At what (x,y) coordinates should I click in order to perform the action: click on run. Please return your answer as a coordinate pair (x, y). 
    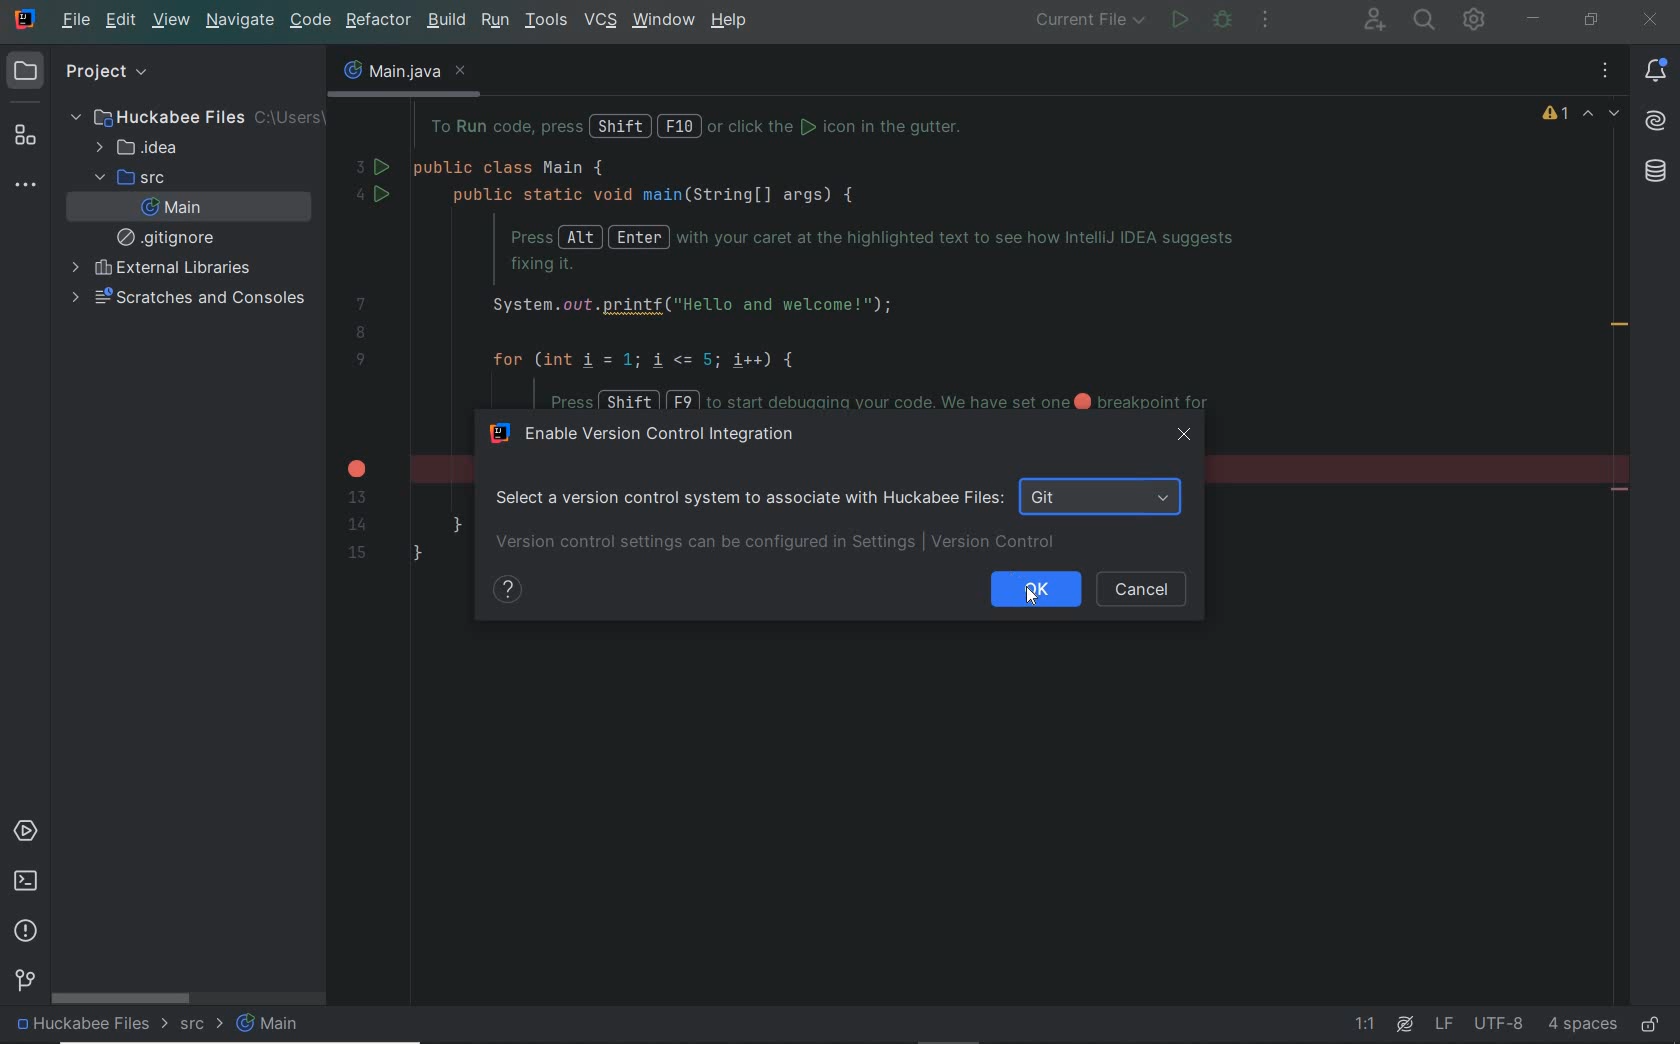
    Looking at the image, I should click on (494, 22).